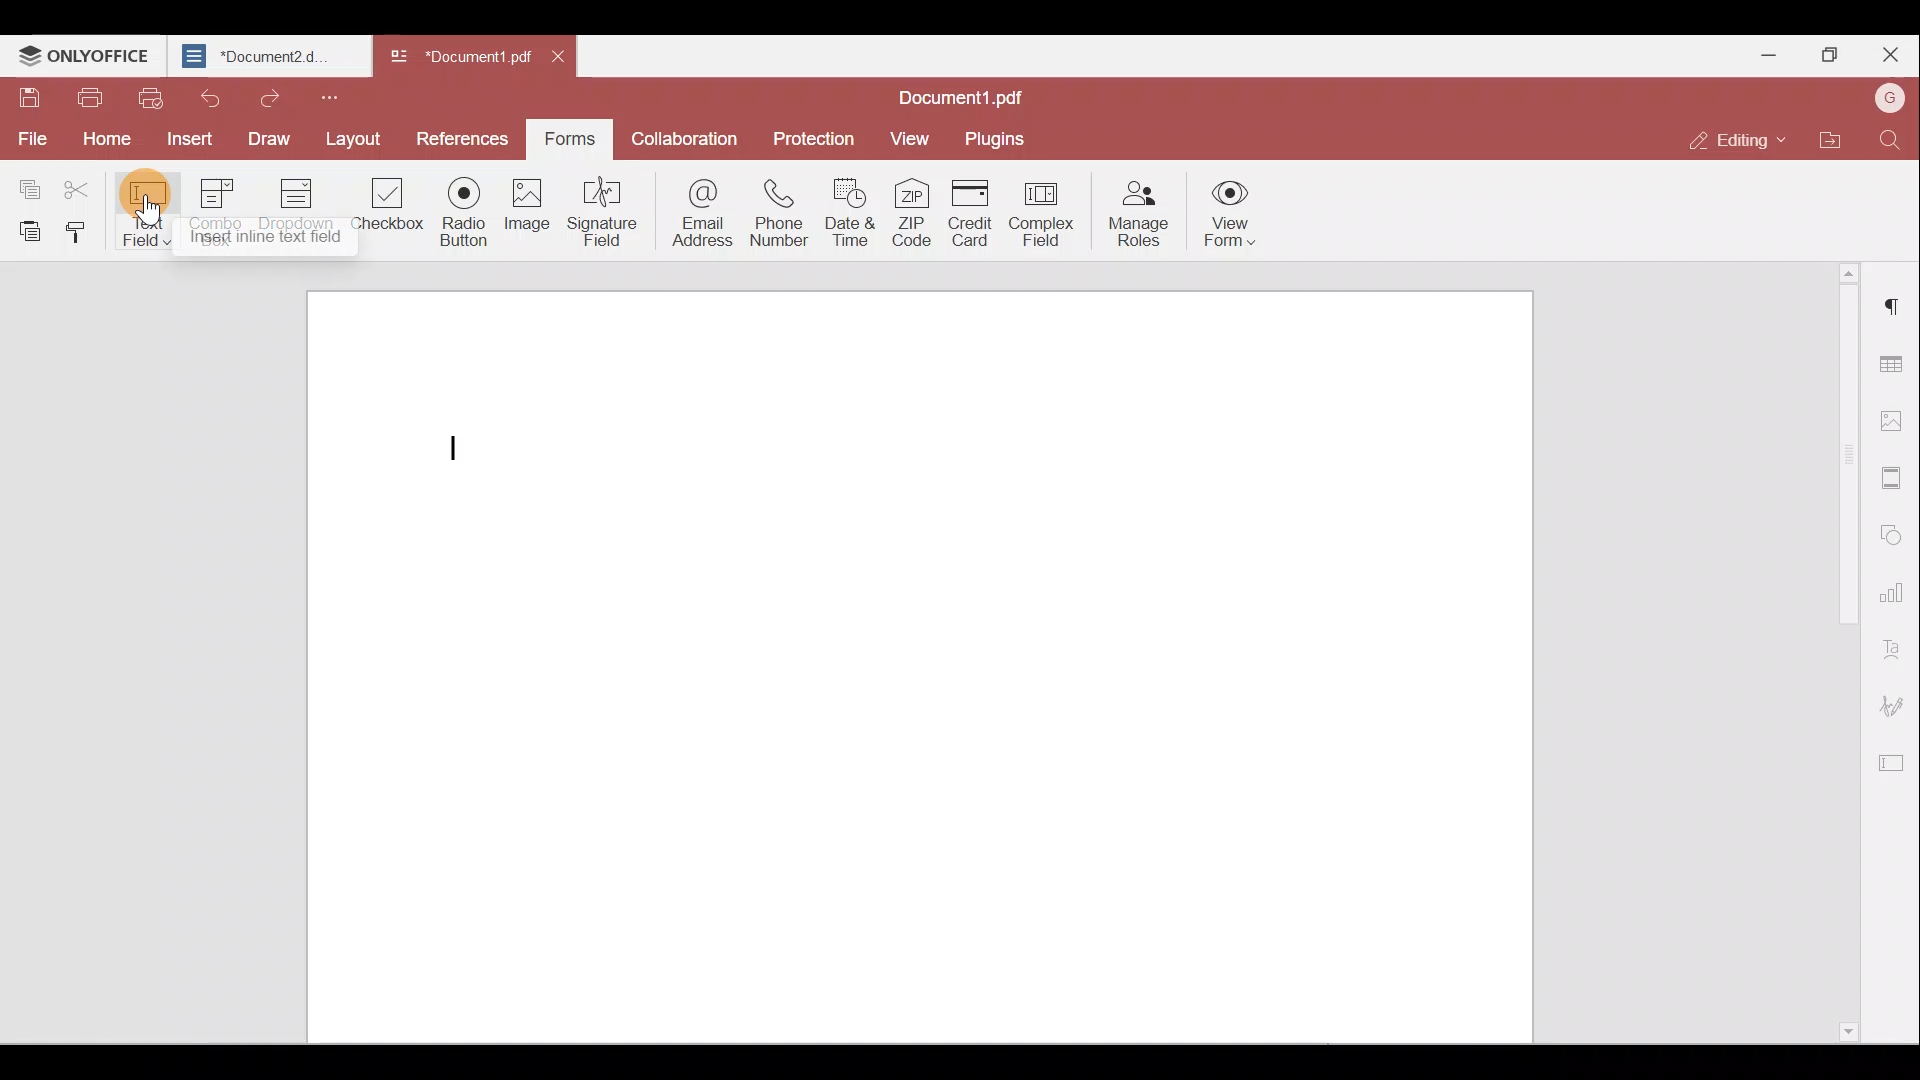  I want to click on Open file location, so click(1828, 137).